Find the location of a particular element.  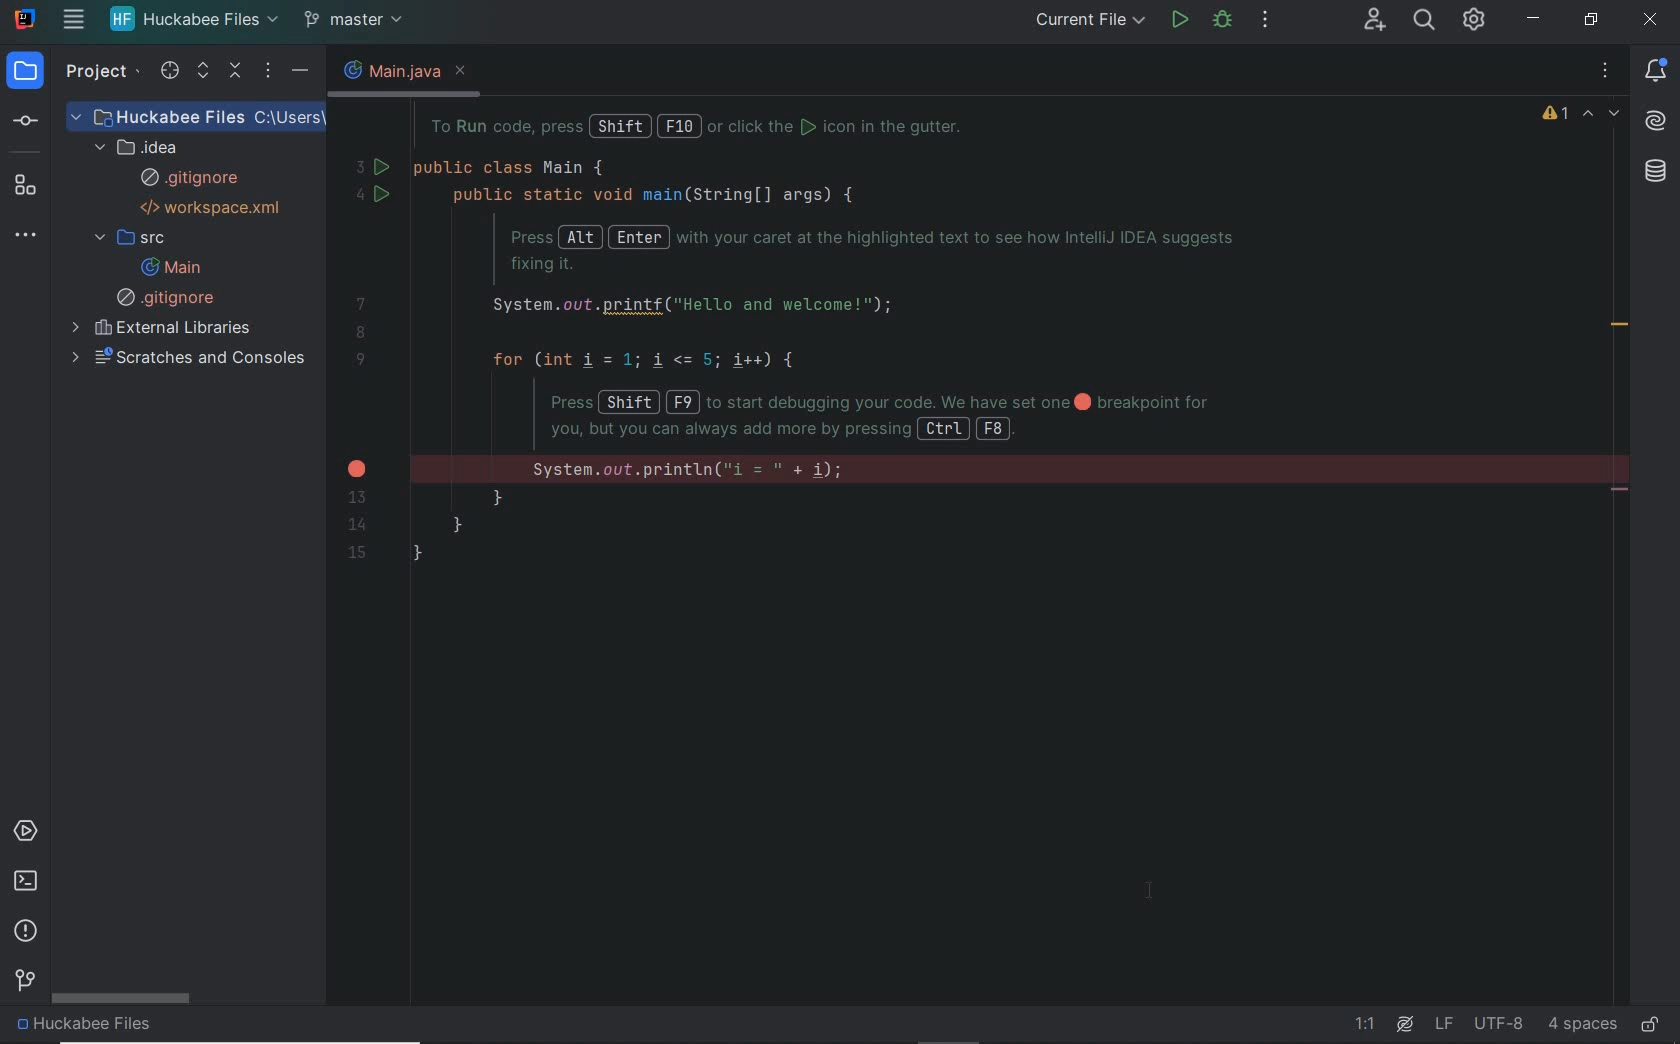

project file name is located at coordinates (198, 115).